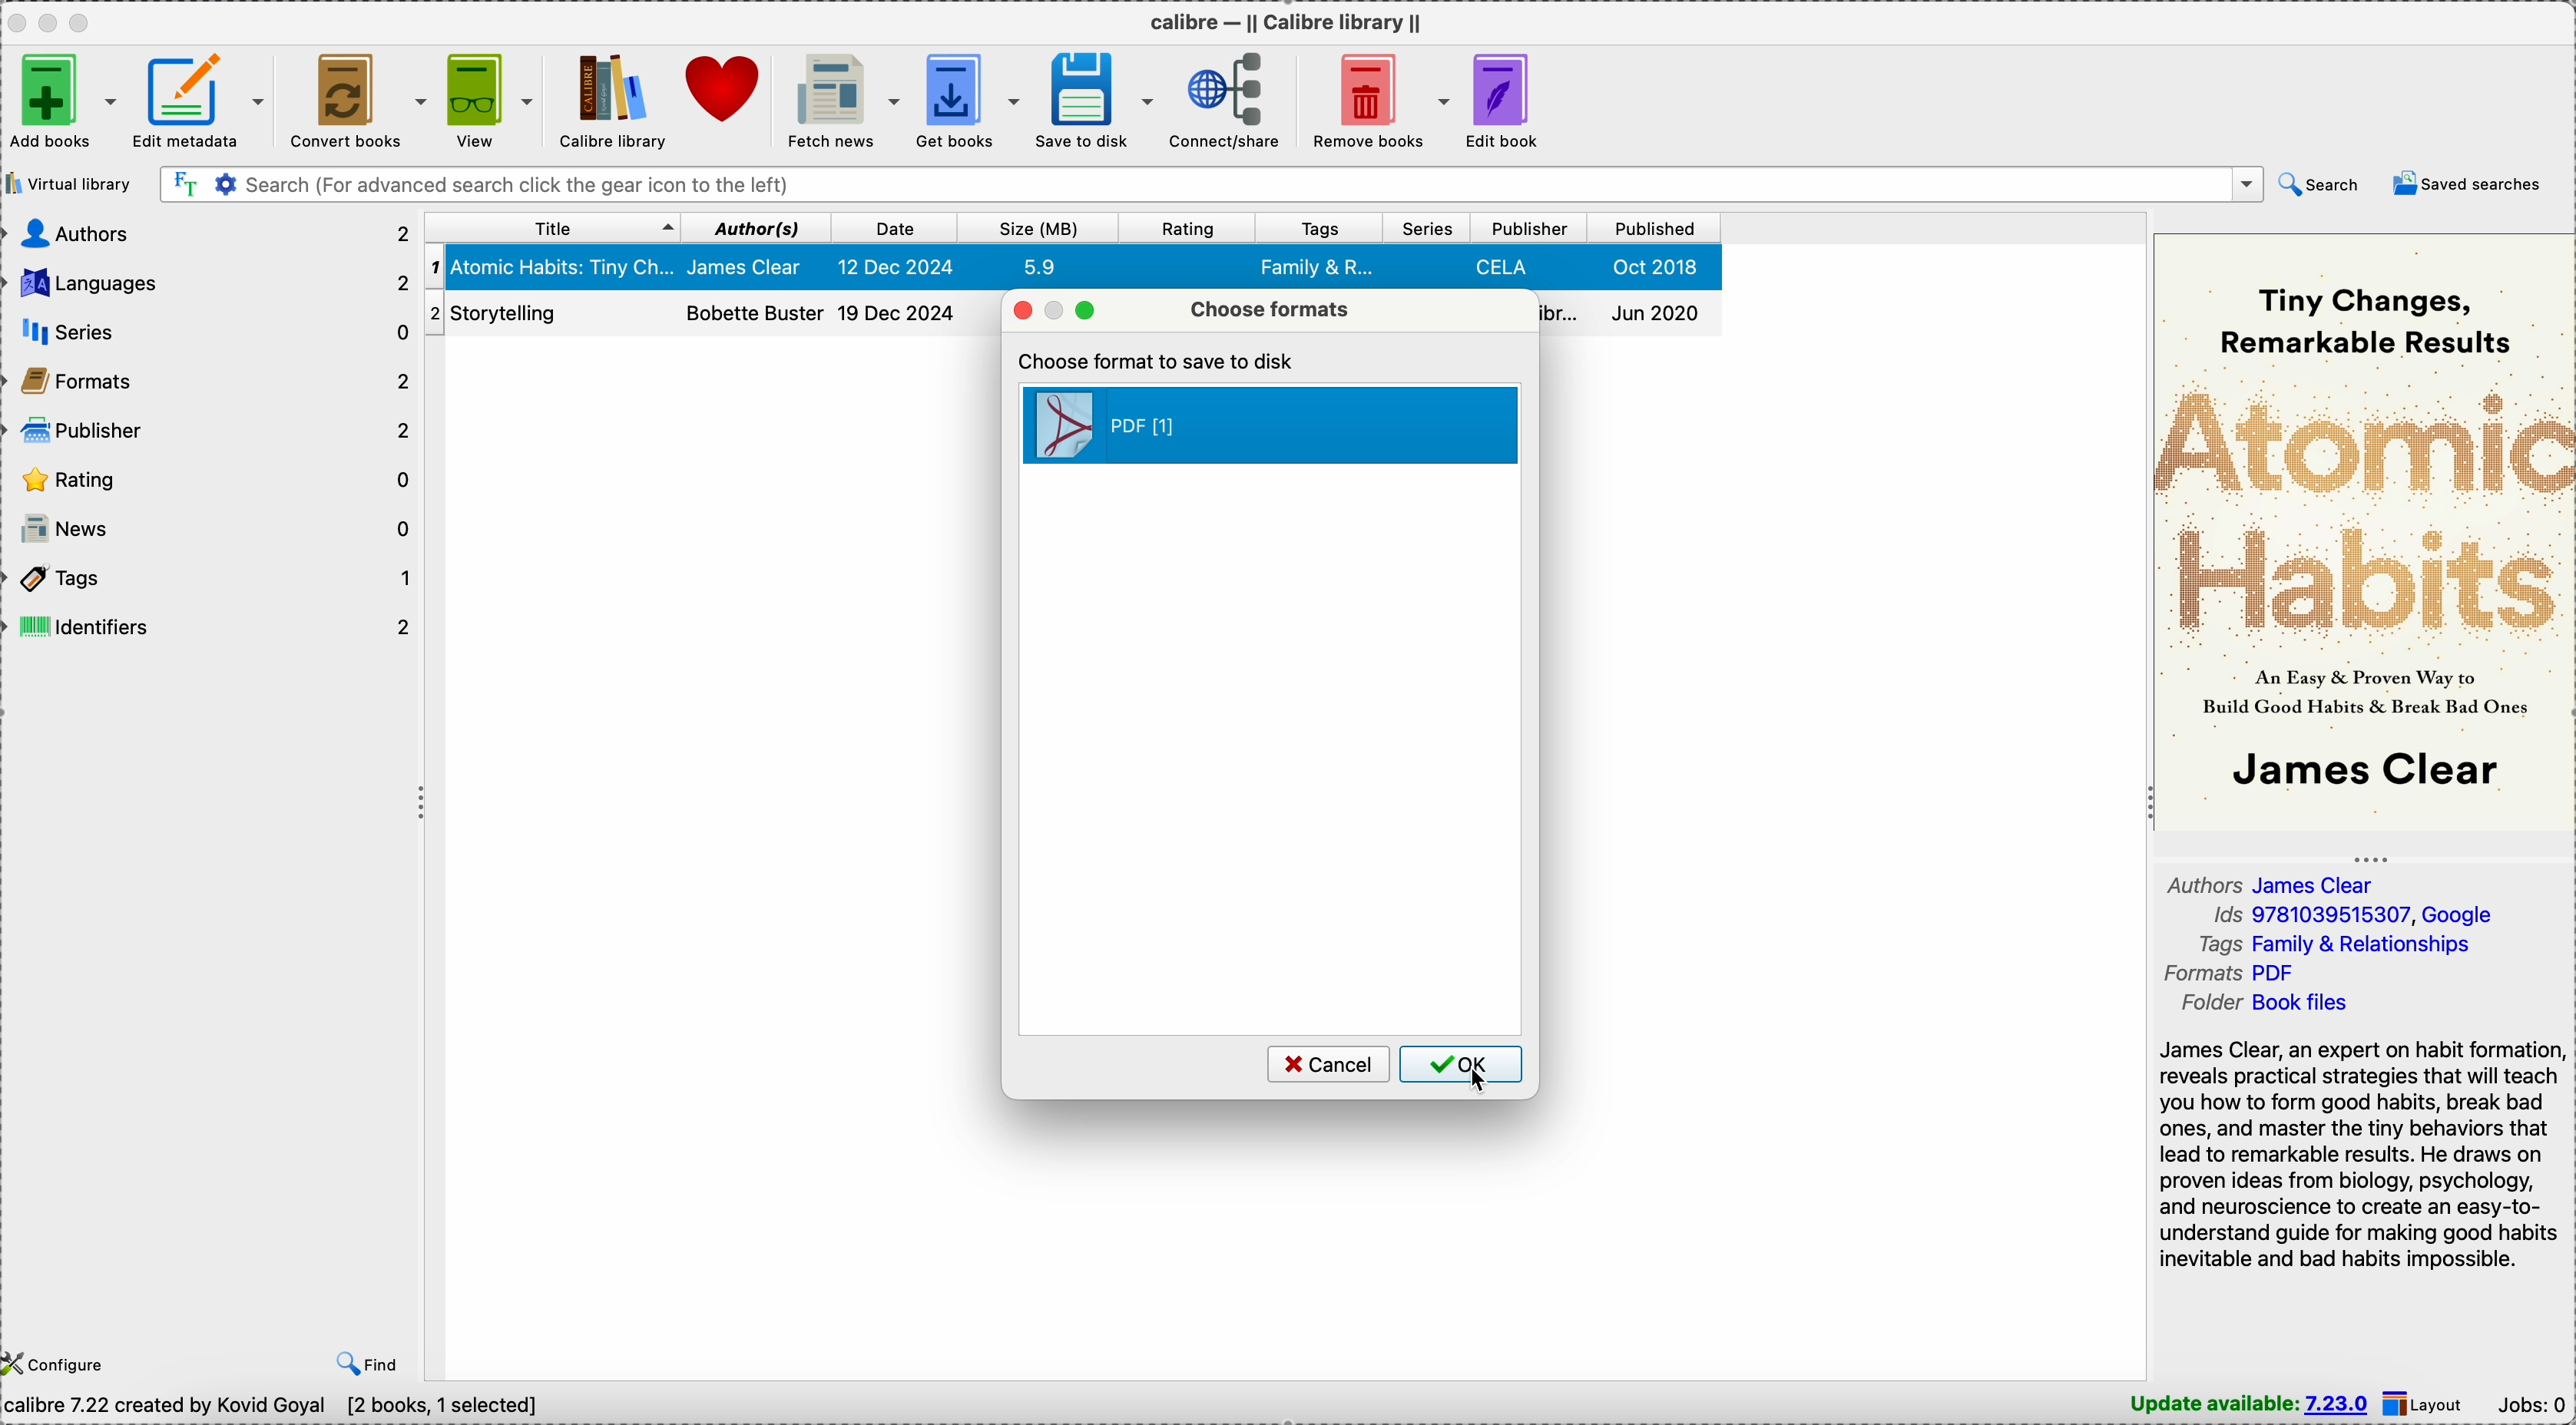  I want to click on maximize popup, so click(1090, 311).